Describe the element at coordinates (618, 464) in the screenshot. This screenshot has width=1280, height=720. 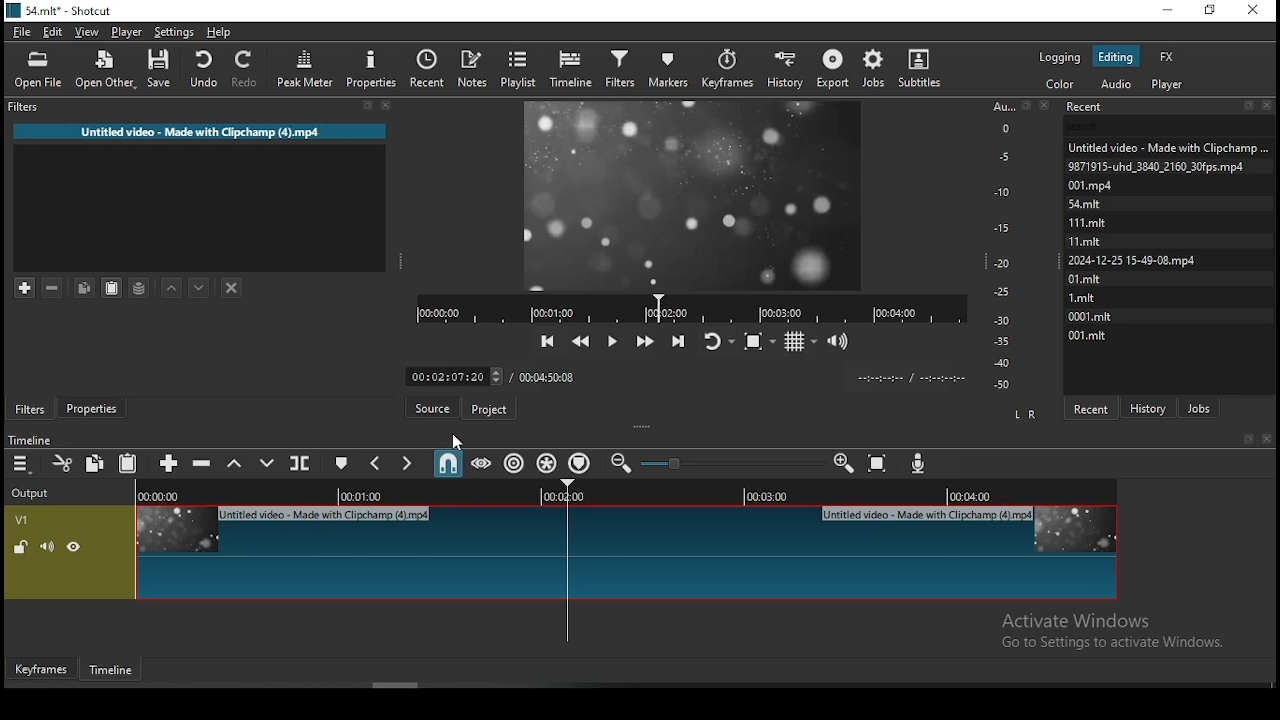
I see `zoom timeline in` at that location.